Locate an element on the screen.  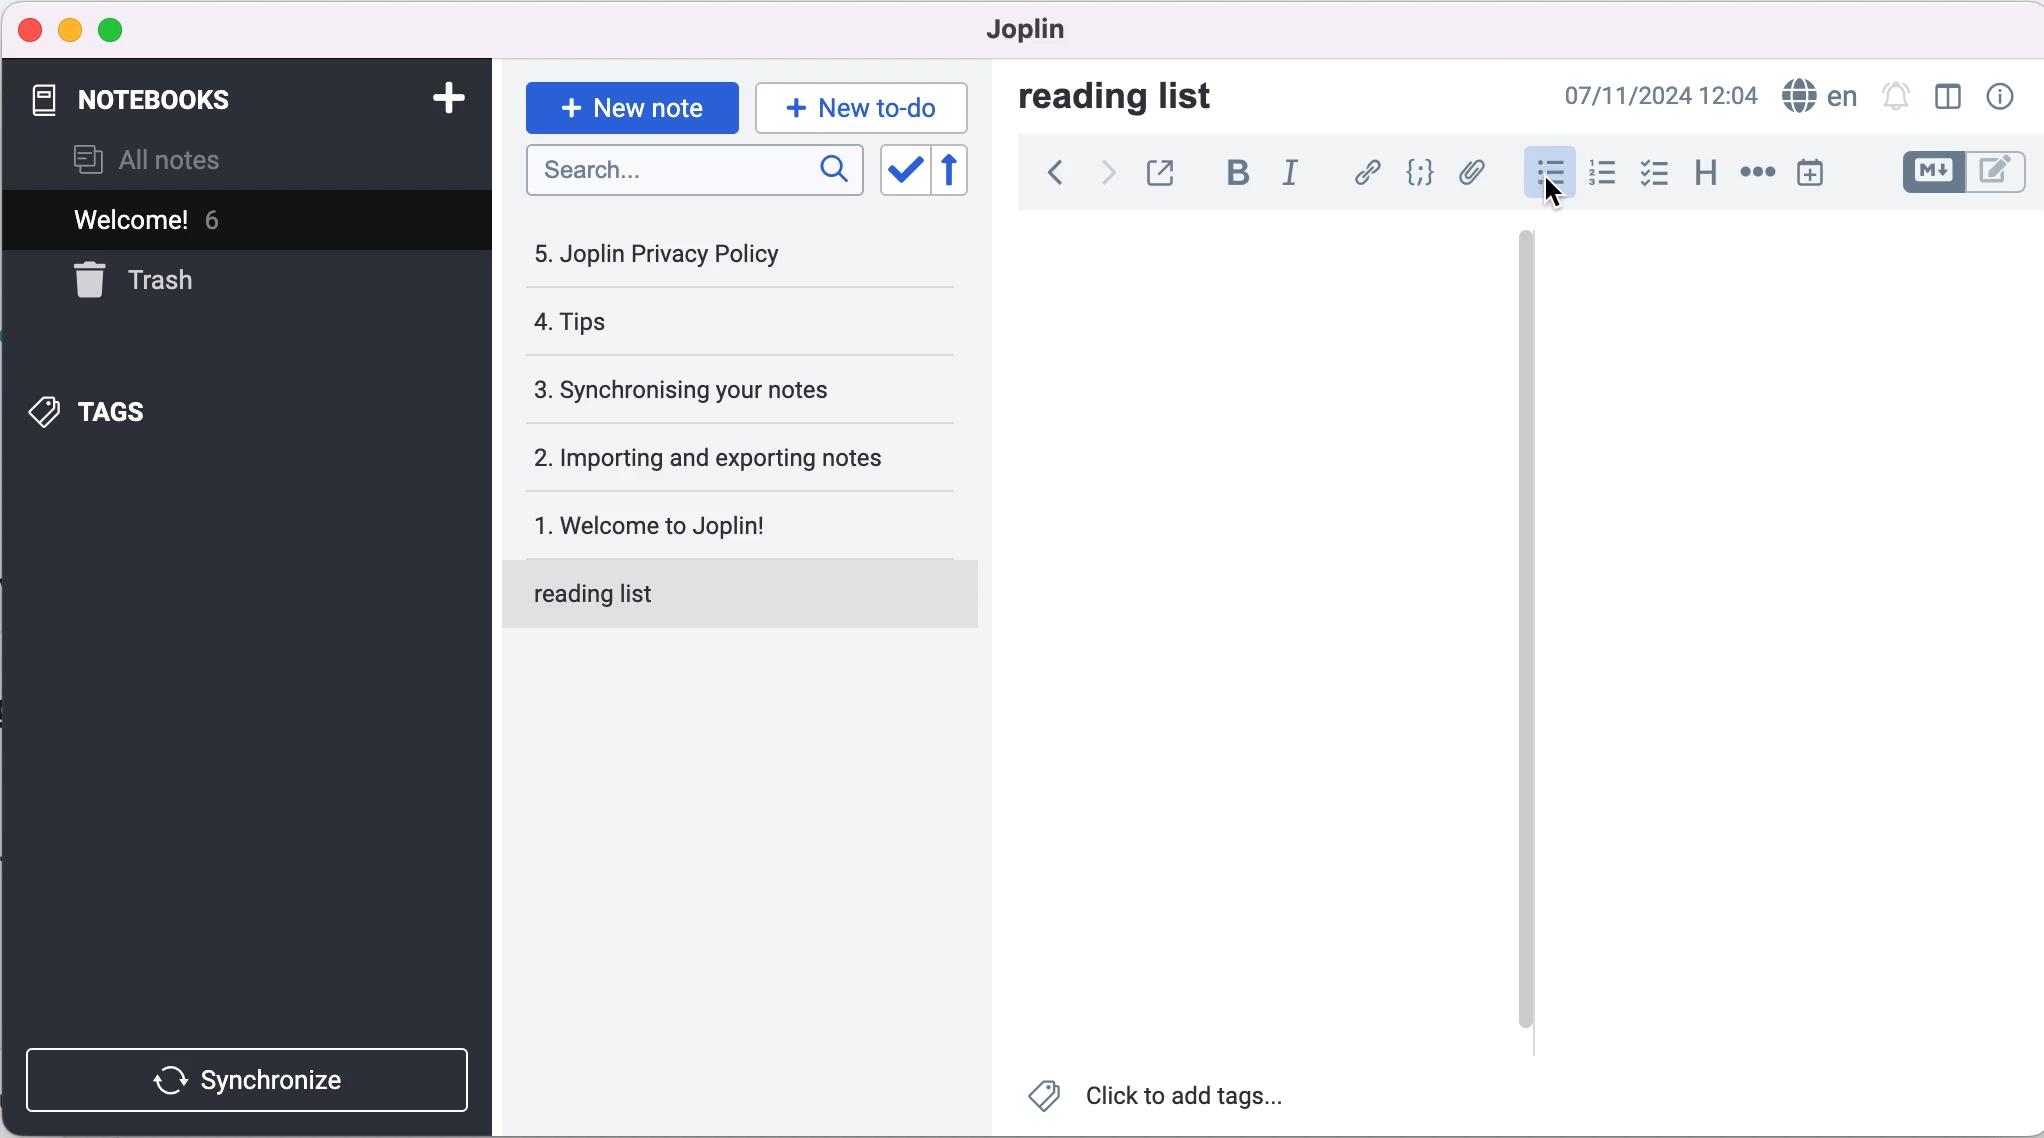
heading is located at coordinates (1707, 178).